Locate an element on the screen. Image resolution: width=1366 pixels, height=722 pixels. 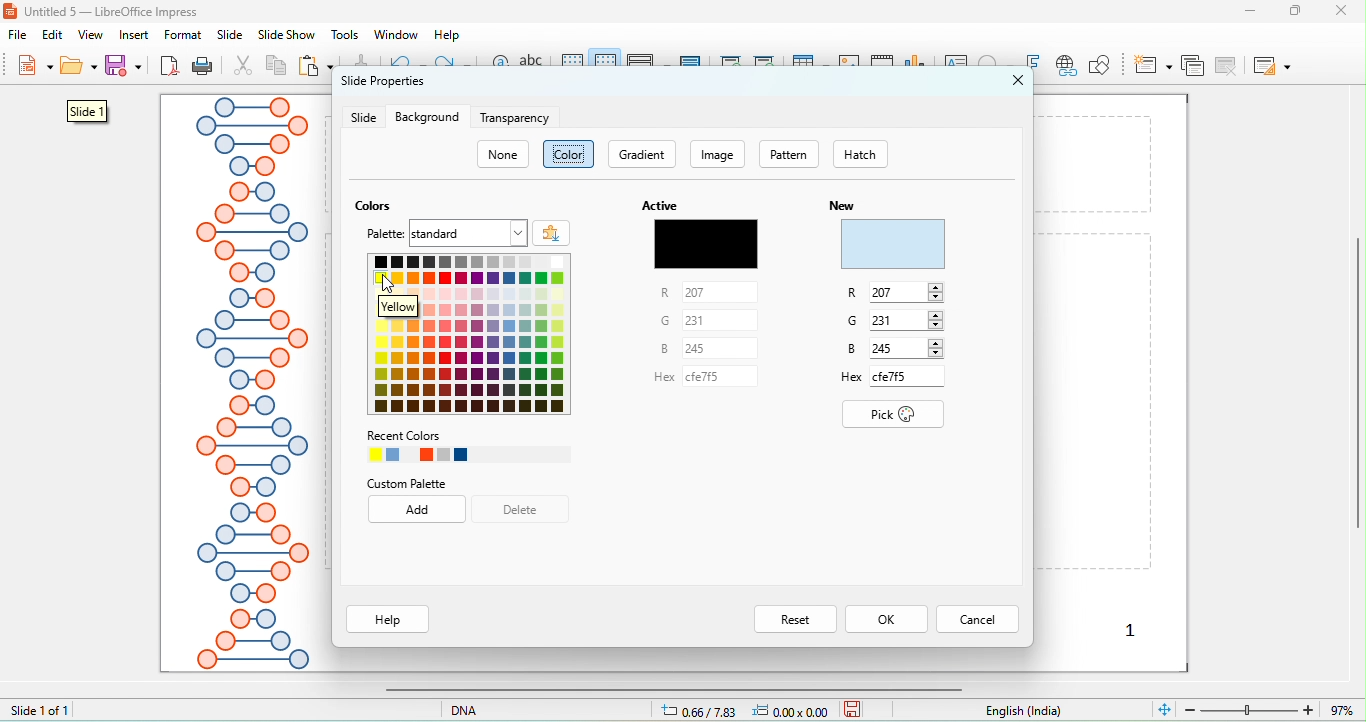
cursor is located at coordinates (393, 283).